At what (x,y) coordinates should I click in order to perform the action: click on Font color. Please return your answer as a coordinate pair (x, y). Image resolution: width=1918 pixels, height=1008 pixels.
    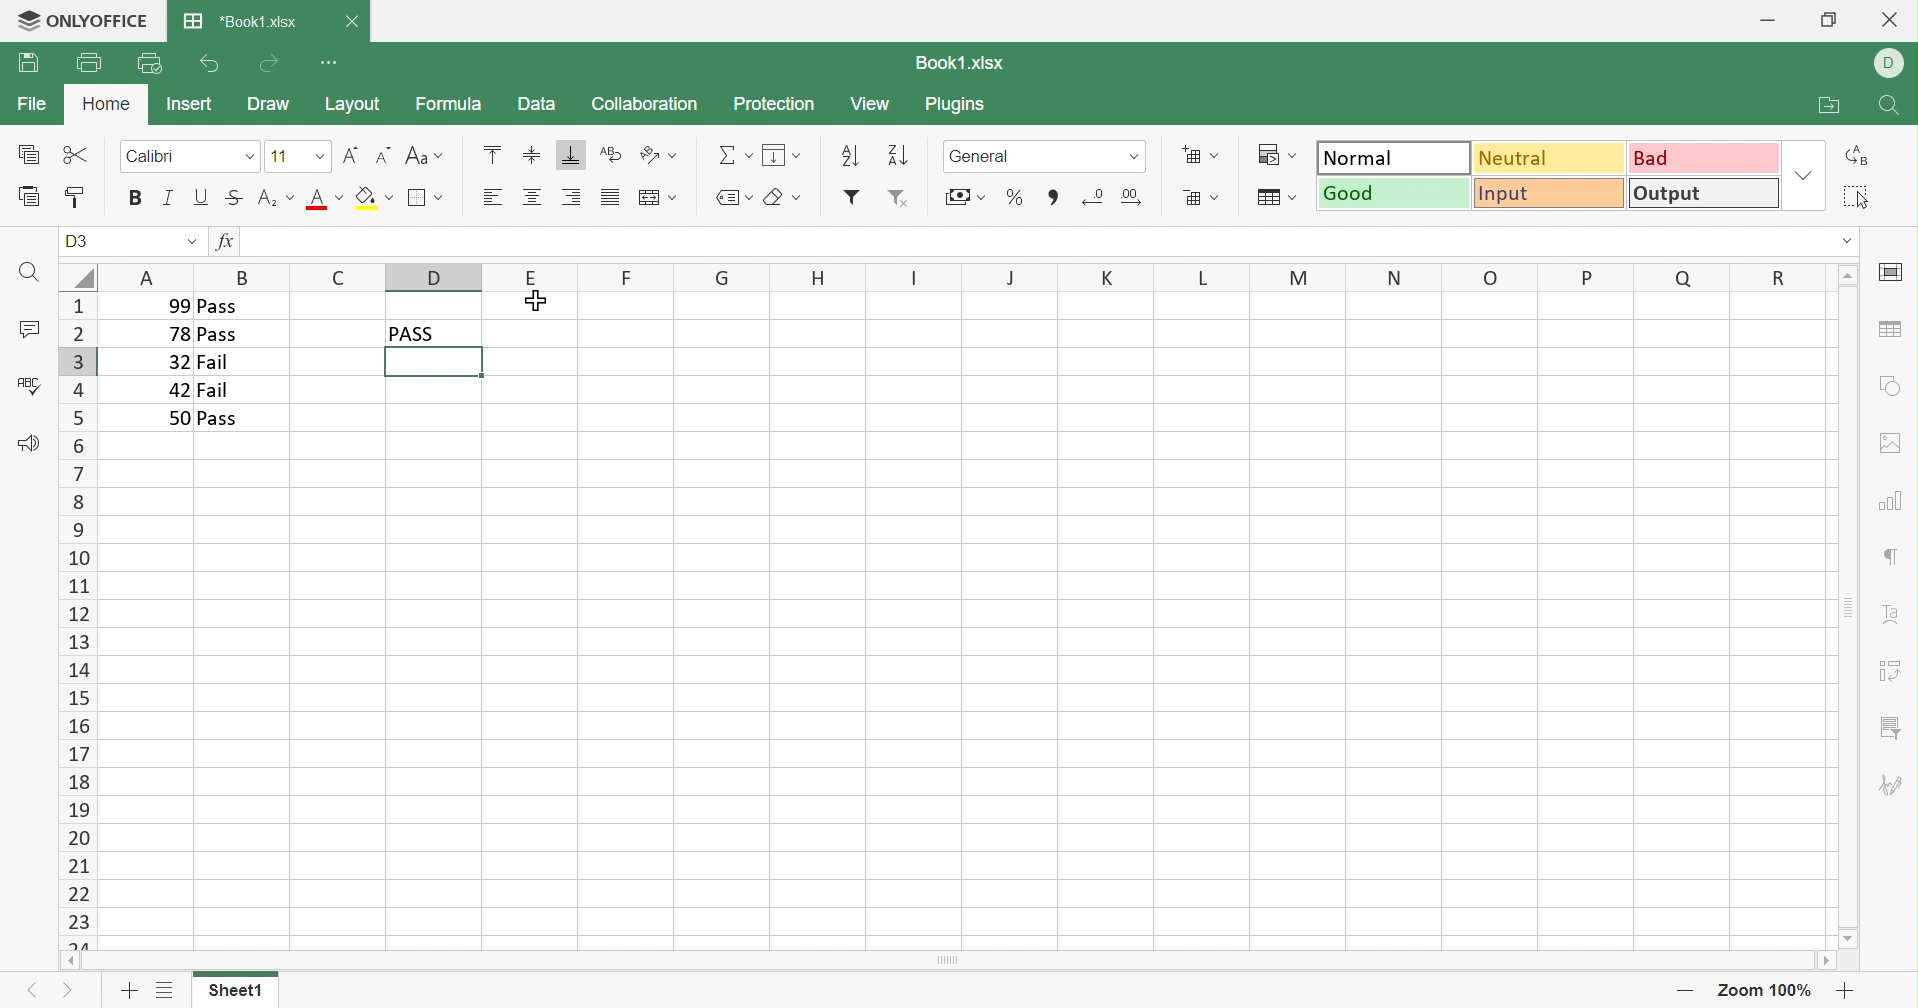
    Looking at the image, I should click on (323, 197).